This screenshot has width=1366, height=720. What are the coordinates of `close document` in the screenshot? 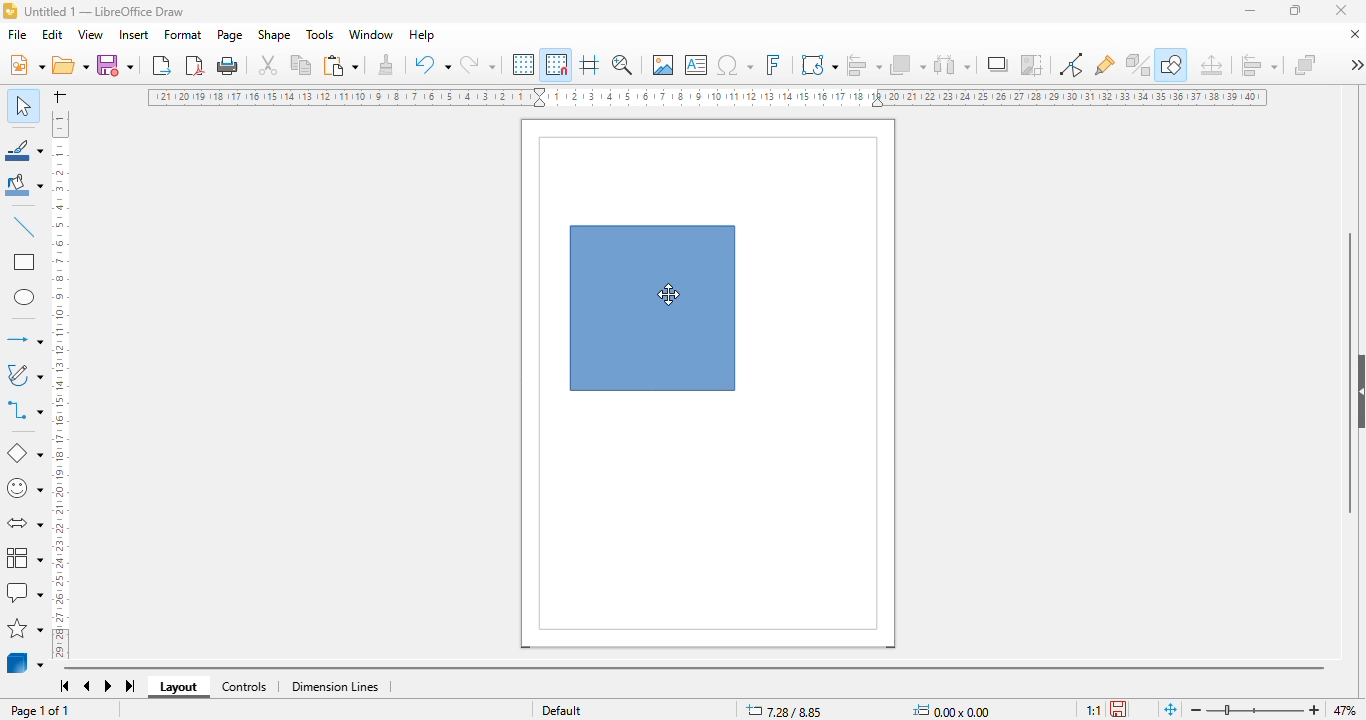 It's located at (1354, 34).